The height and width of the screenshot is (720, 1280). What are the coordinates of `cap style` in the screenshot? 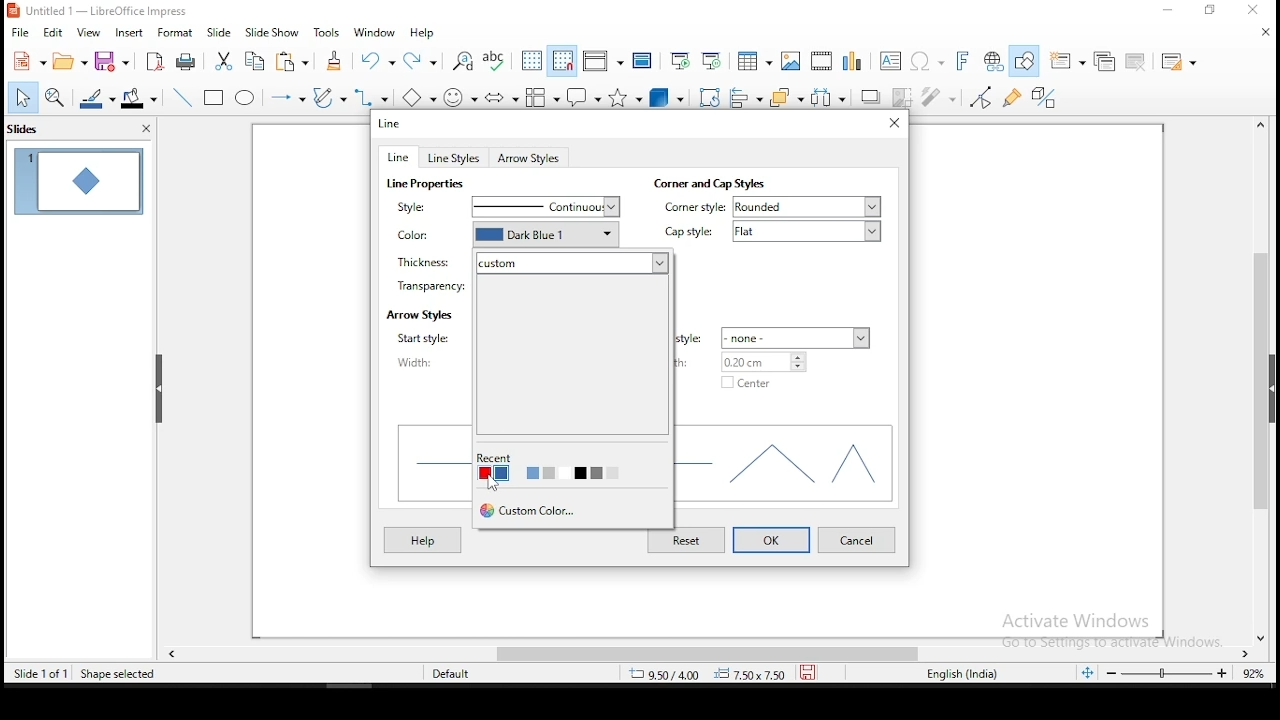 It's located at (693, 233).